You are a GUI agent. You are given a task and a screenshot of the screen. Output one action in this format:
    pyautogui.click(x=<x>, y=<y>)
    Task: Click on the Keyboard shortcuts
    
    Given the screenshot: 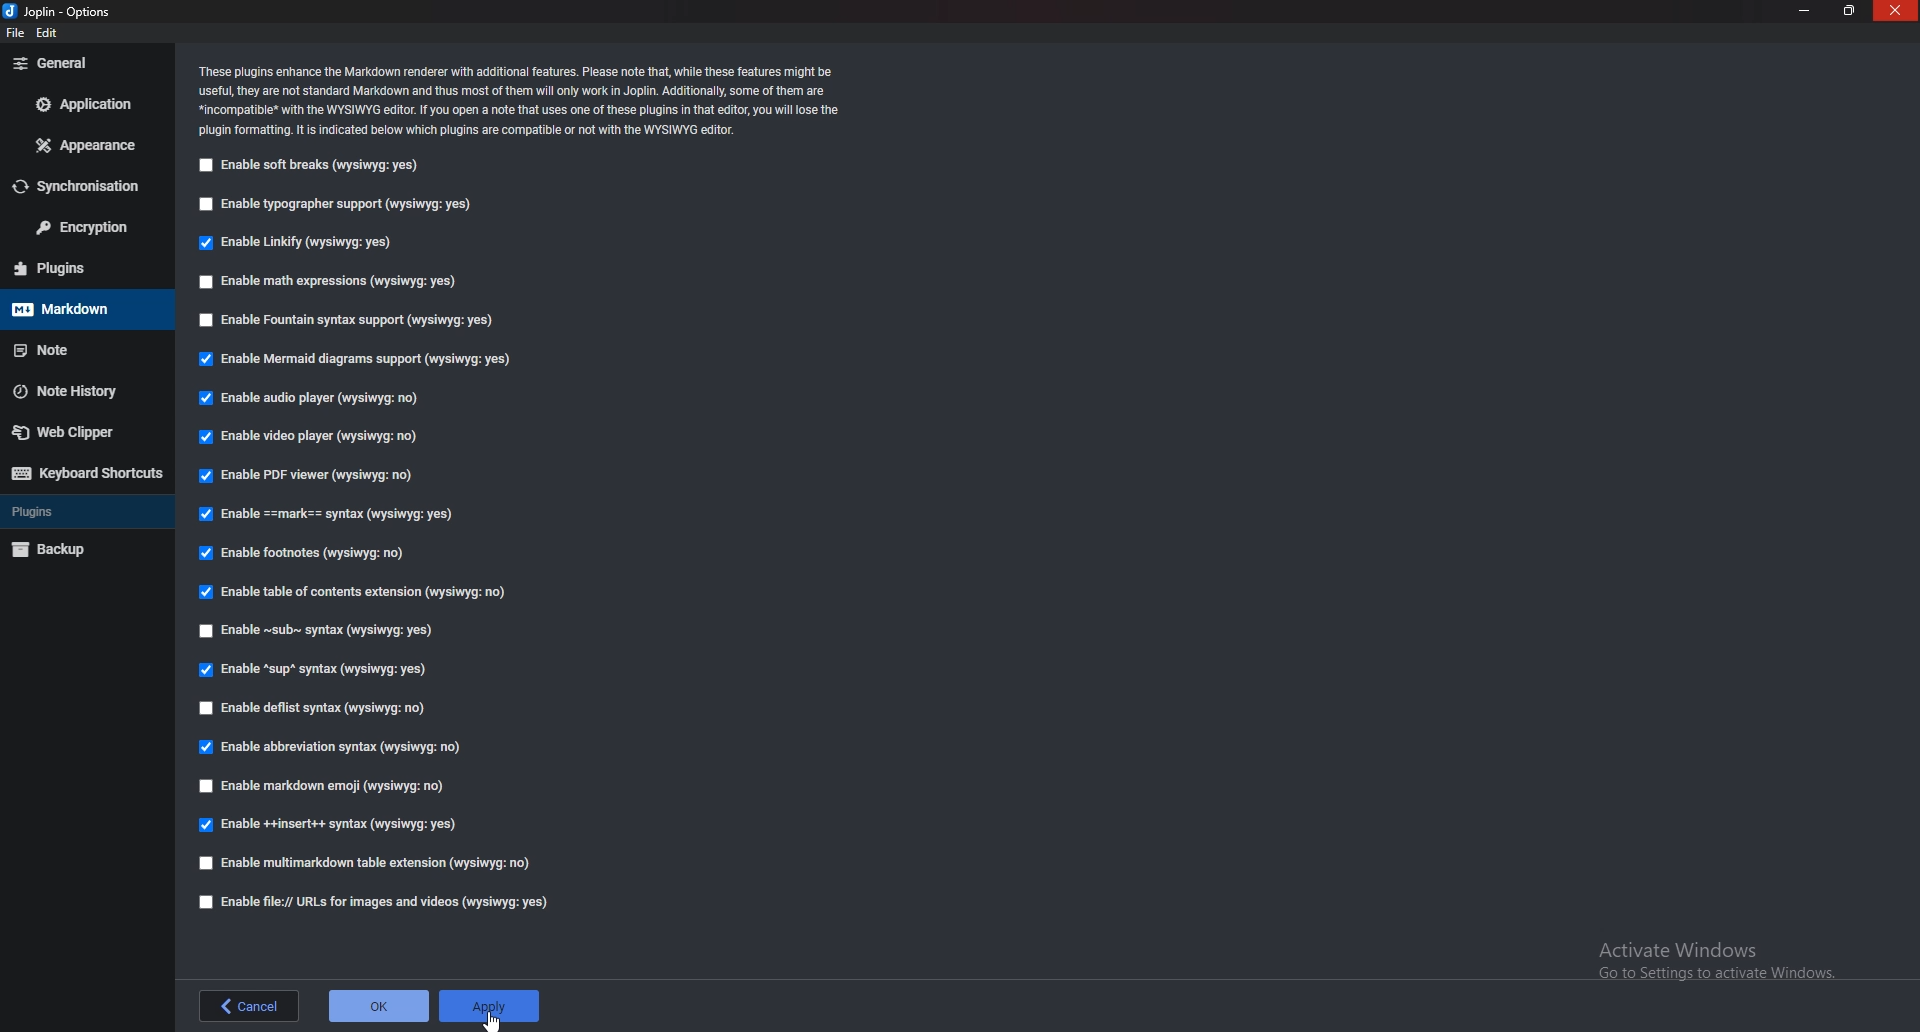 What is the action you would take?
    pyautogui.click(x=84, y=474)
    